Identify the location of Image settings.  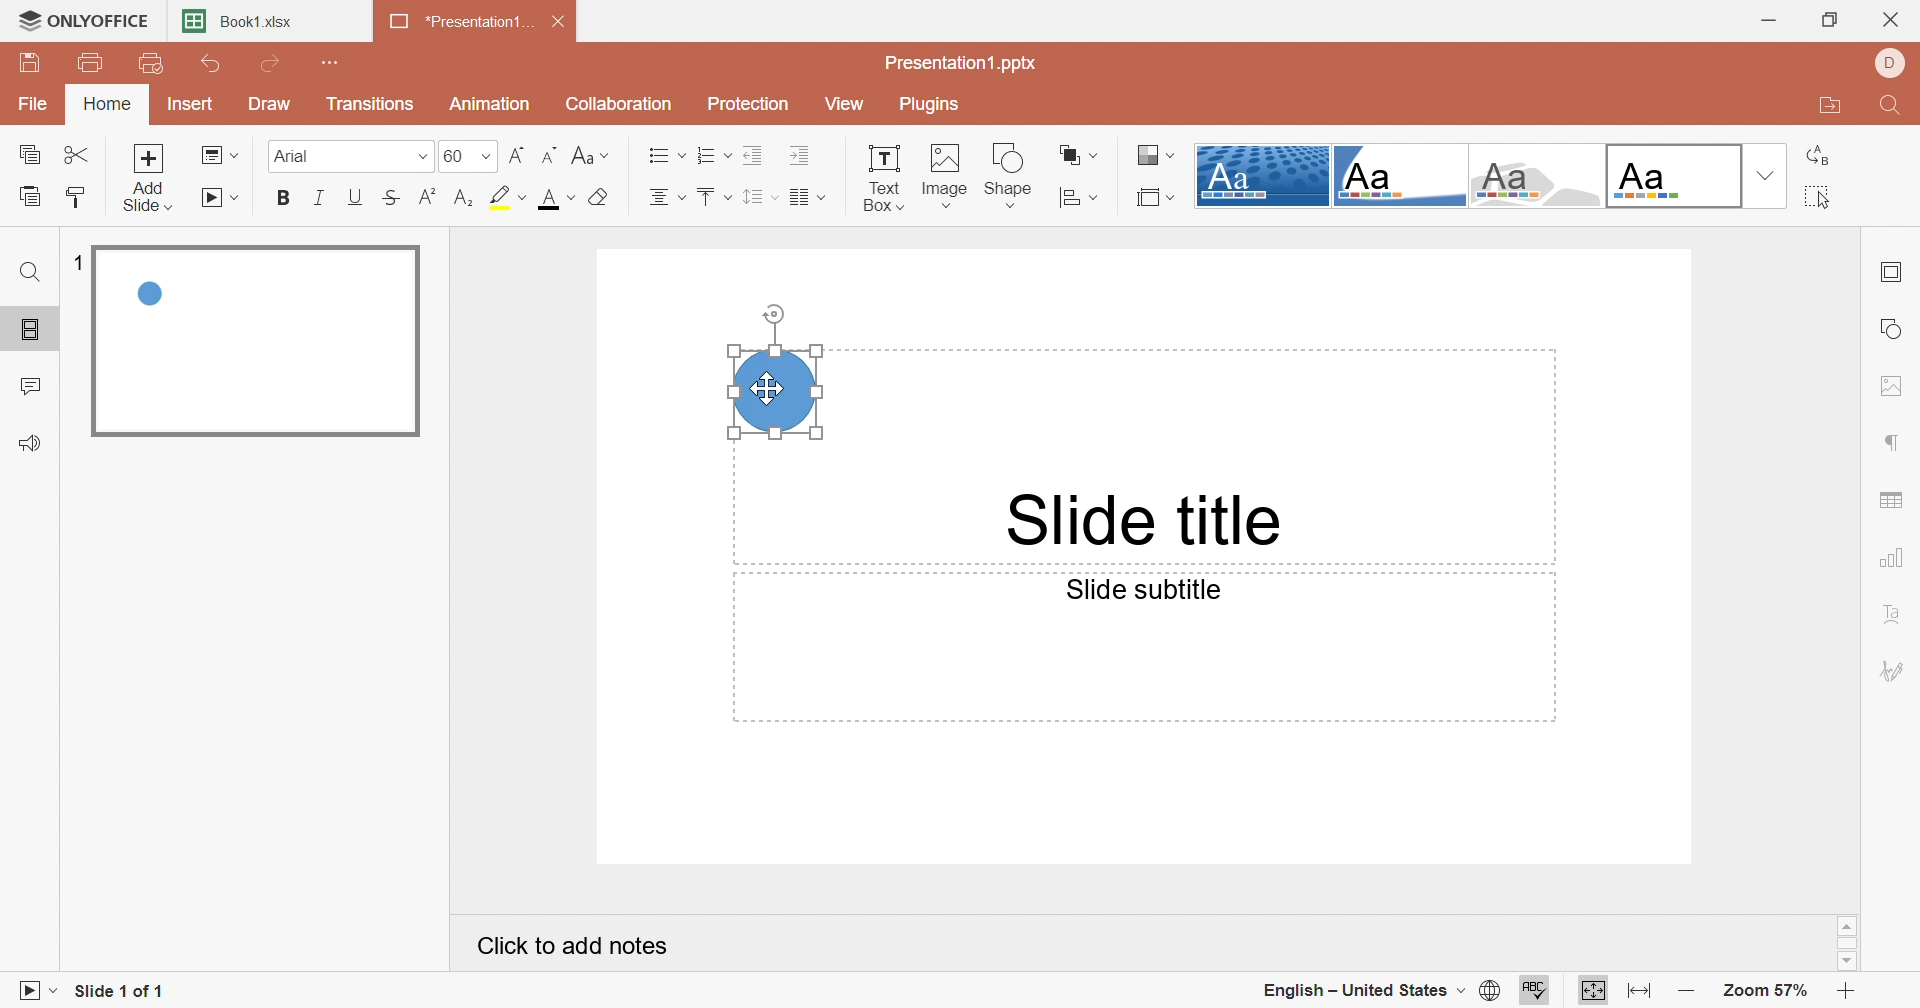
(1895, 386).